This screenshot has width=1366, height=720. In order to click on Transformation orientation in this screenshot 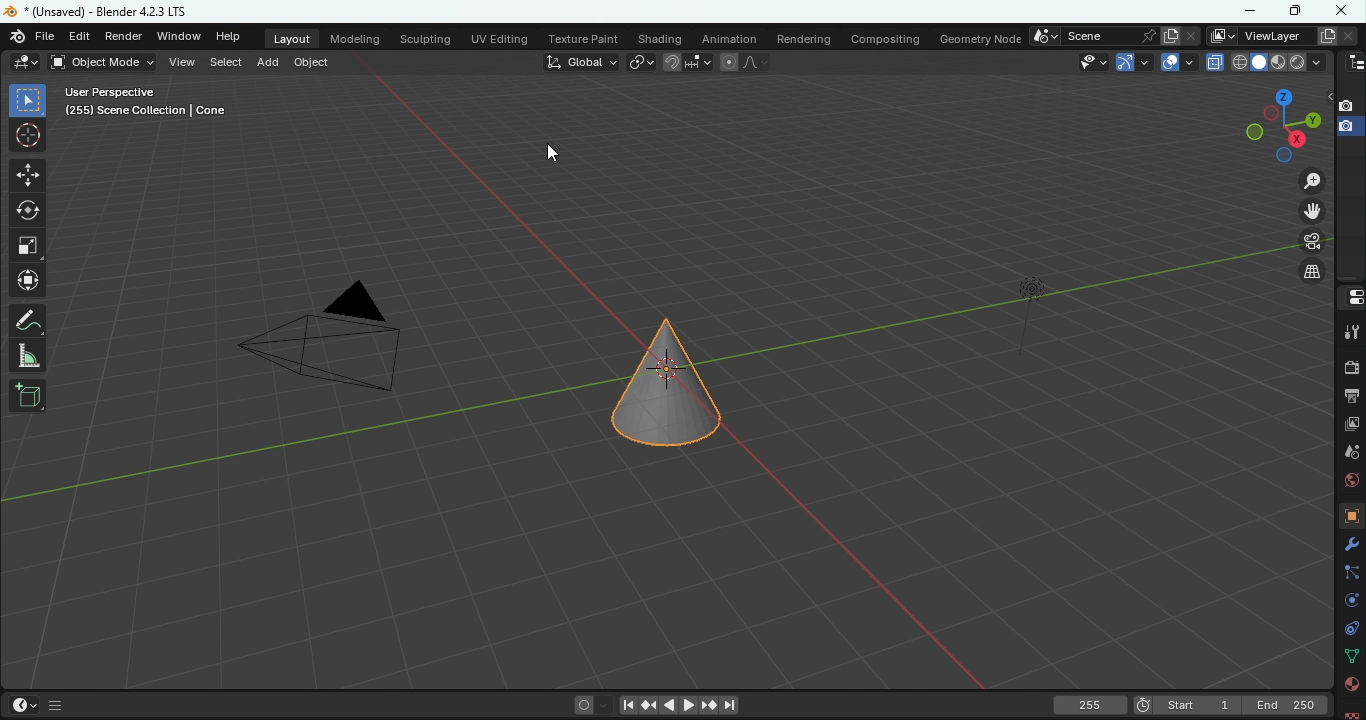, I will do `click(580, 61)`.